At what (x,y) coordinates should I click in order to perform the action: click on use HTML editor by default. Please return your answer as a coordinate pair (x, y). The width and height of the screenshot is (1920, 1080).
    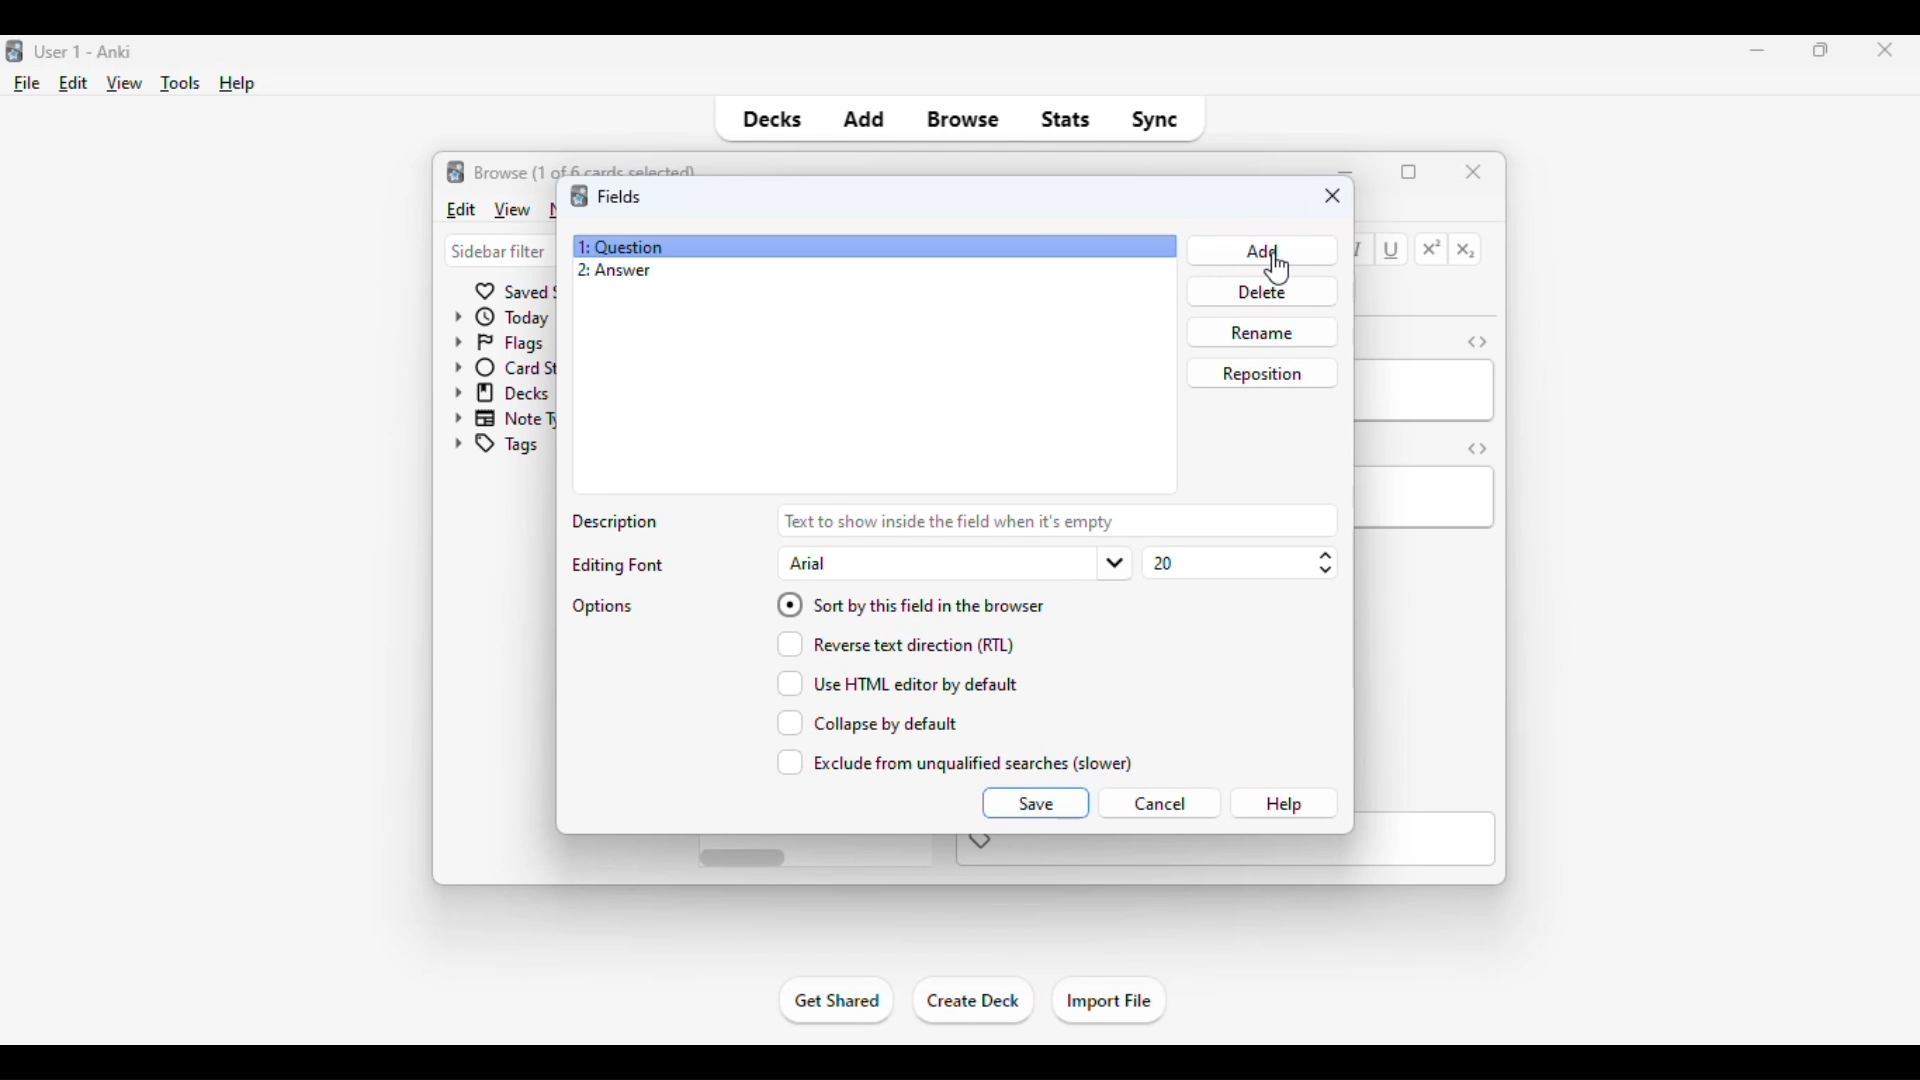
    Looking at the image, I should click on (898, 683).